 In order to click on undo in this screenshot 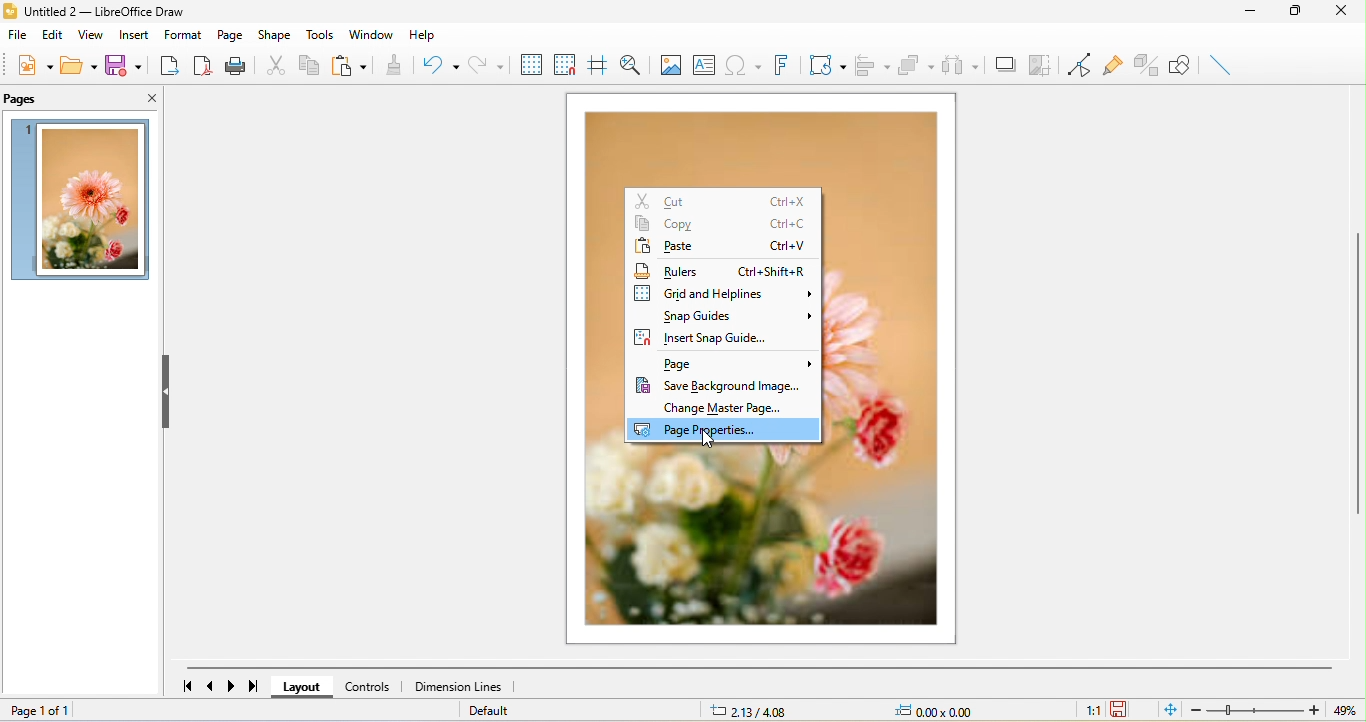, I will do `click(435, 64)`.